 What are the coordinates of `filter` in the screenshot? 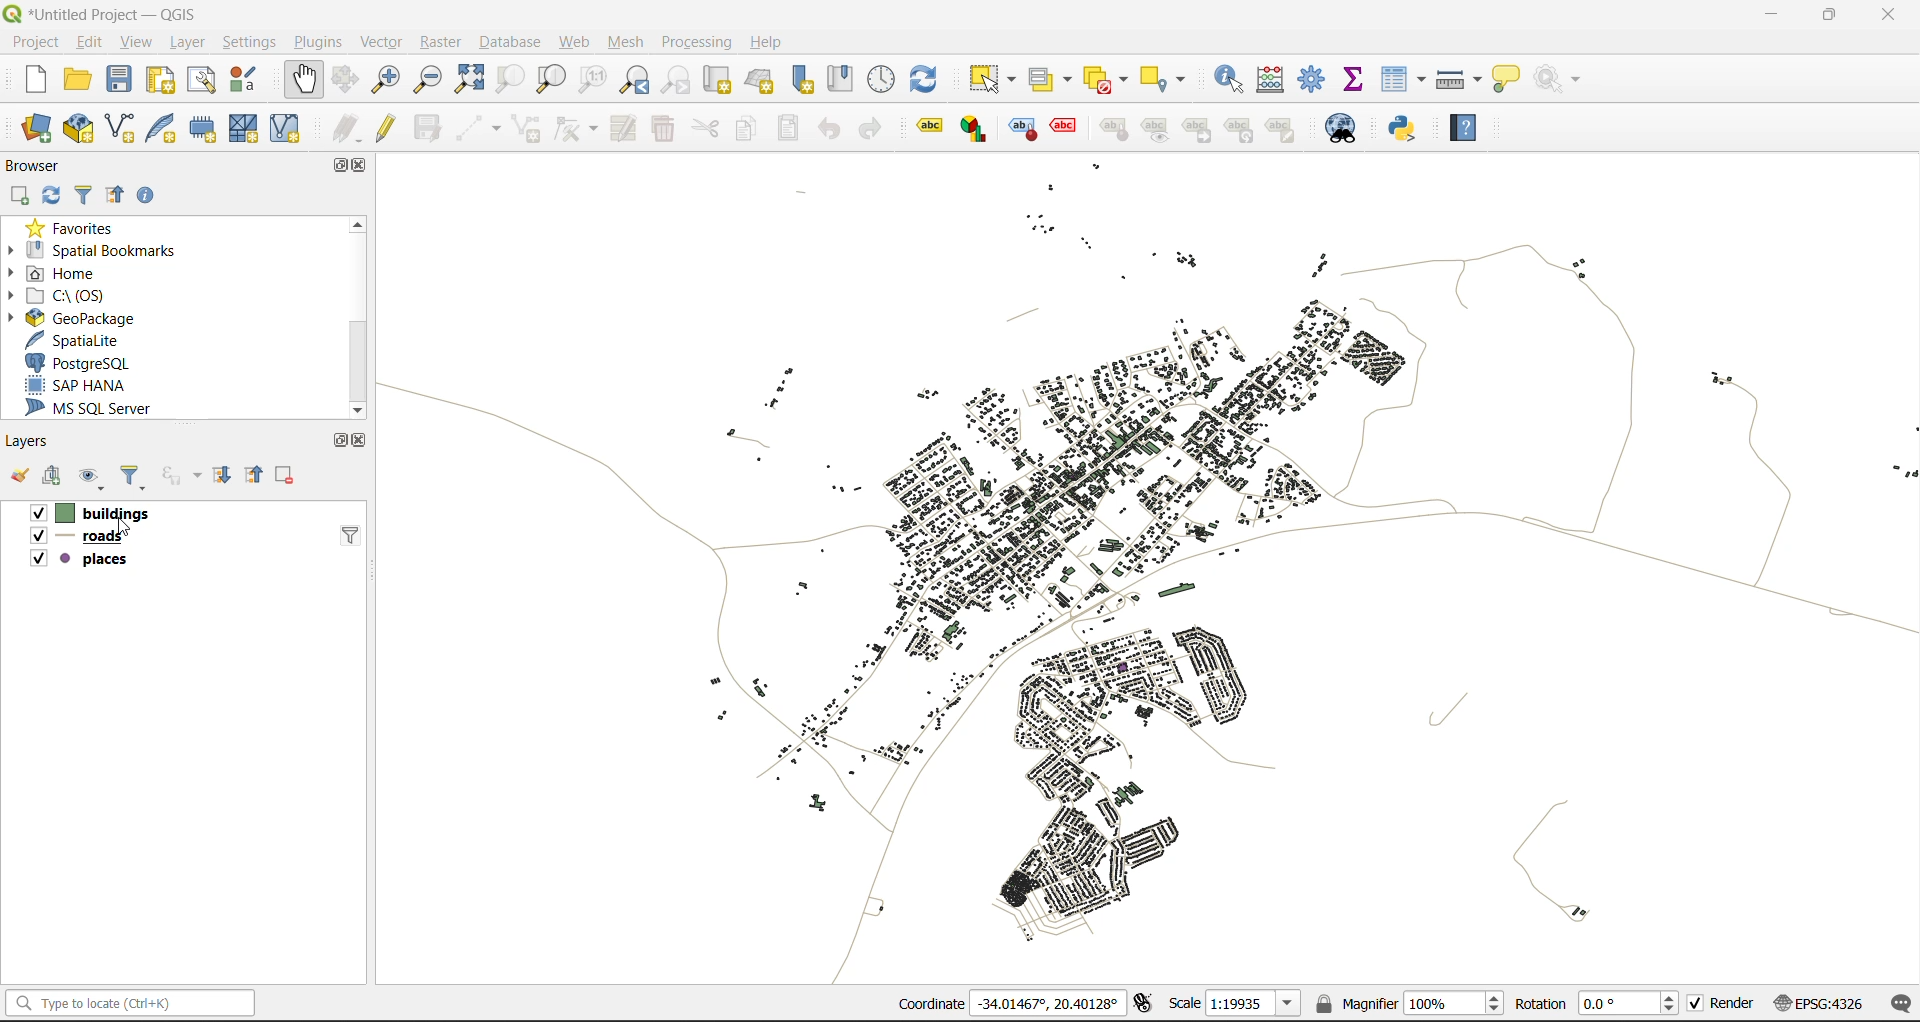 It's located at (137, 477).